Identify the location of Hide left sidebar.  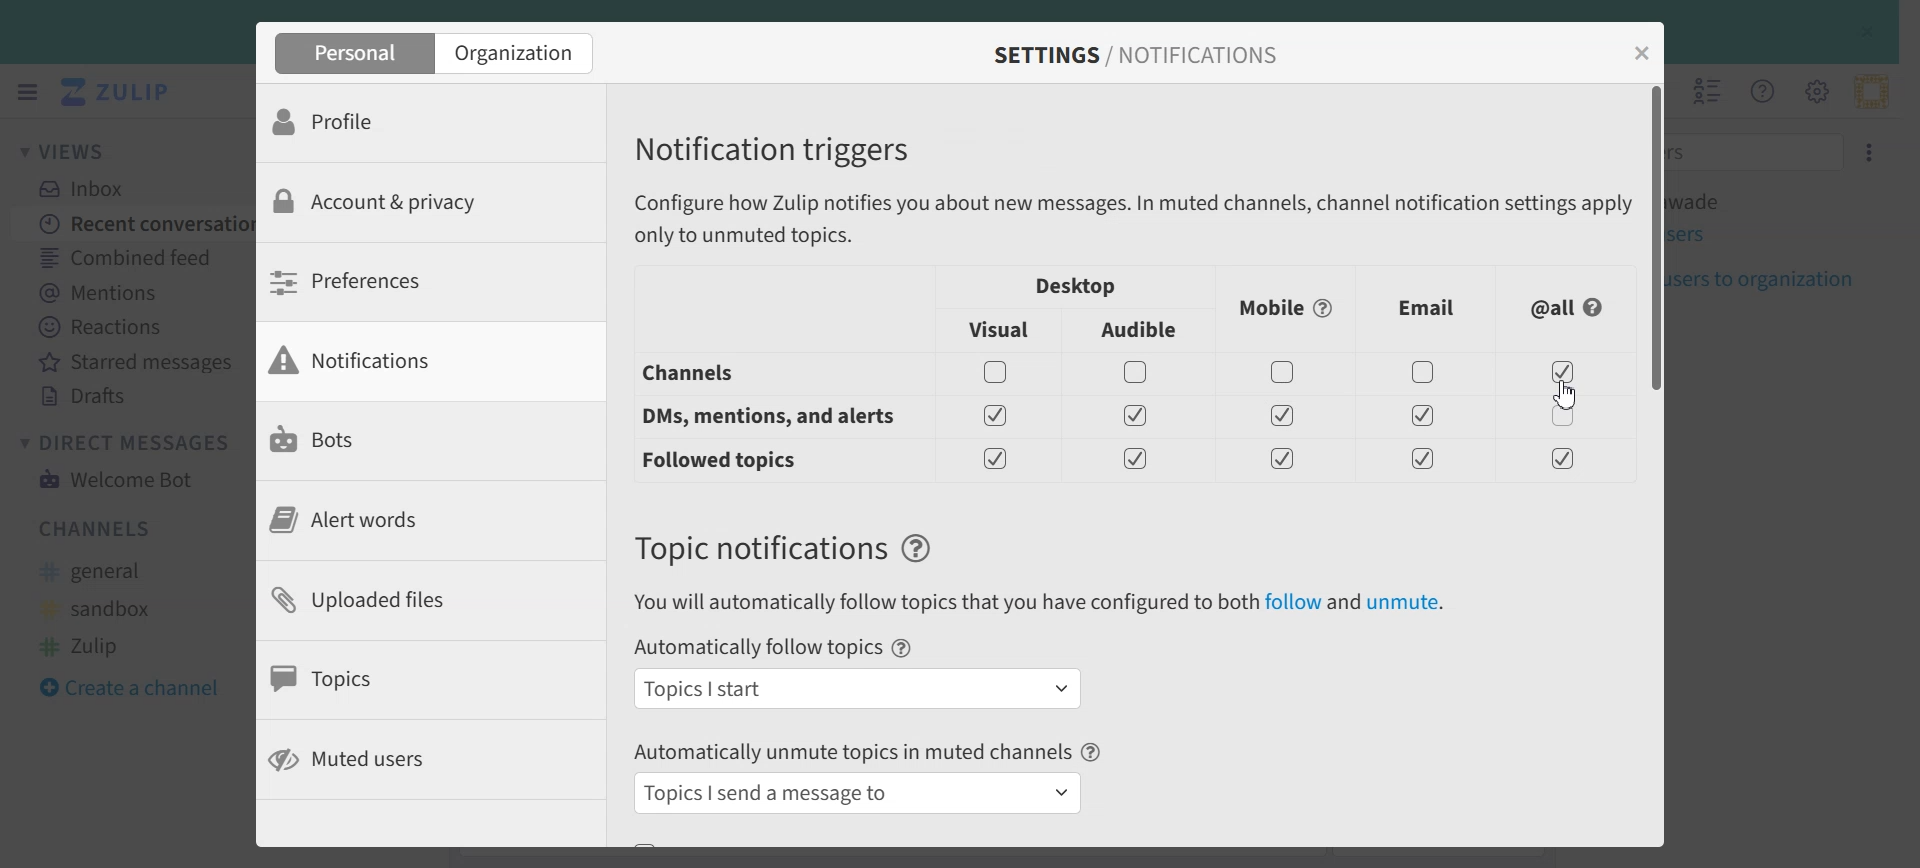
(27, 92).